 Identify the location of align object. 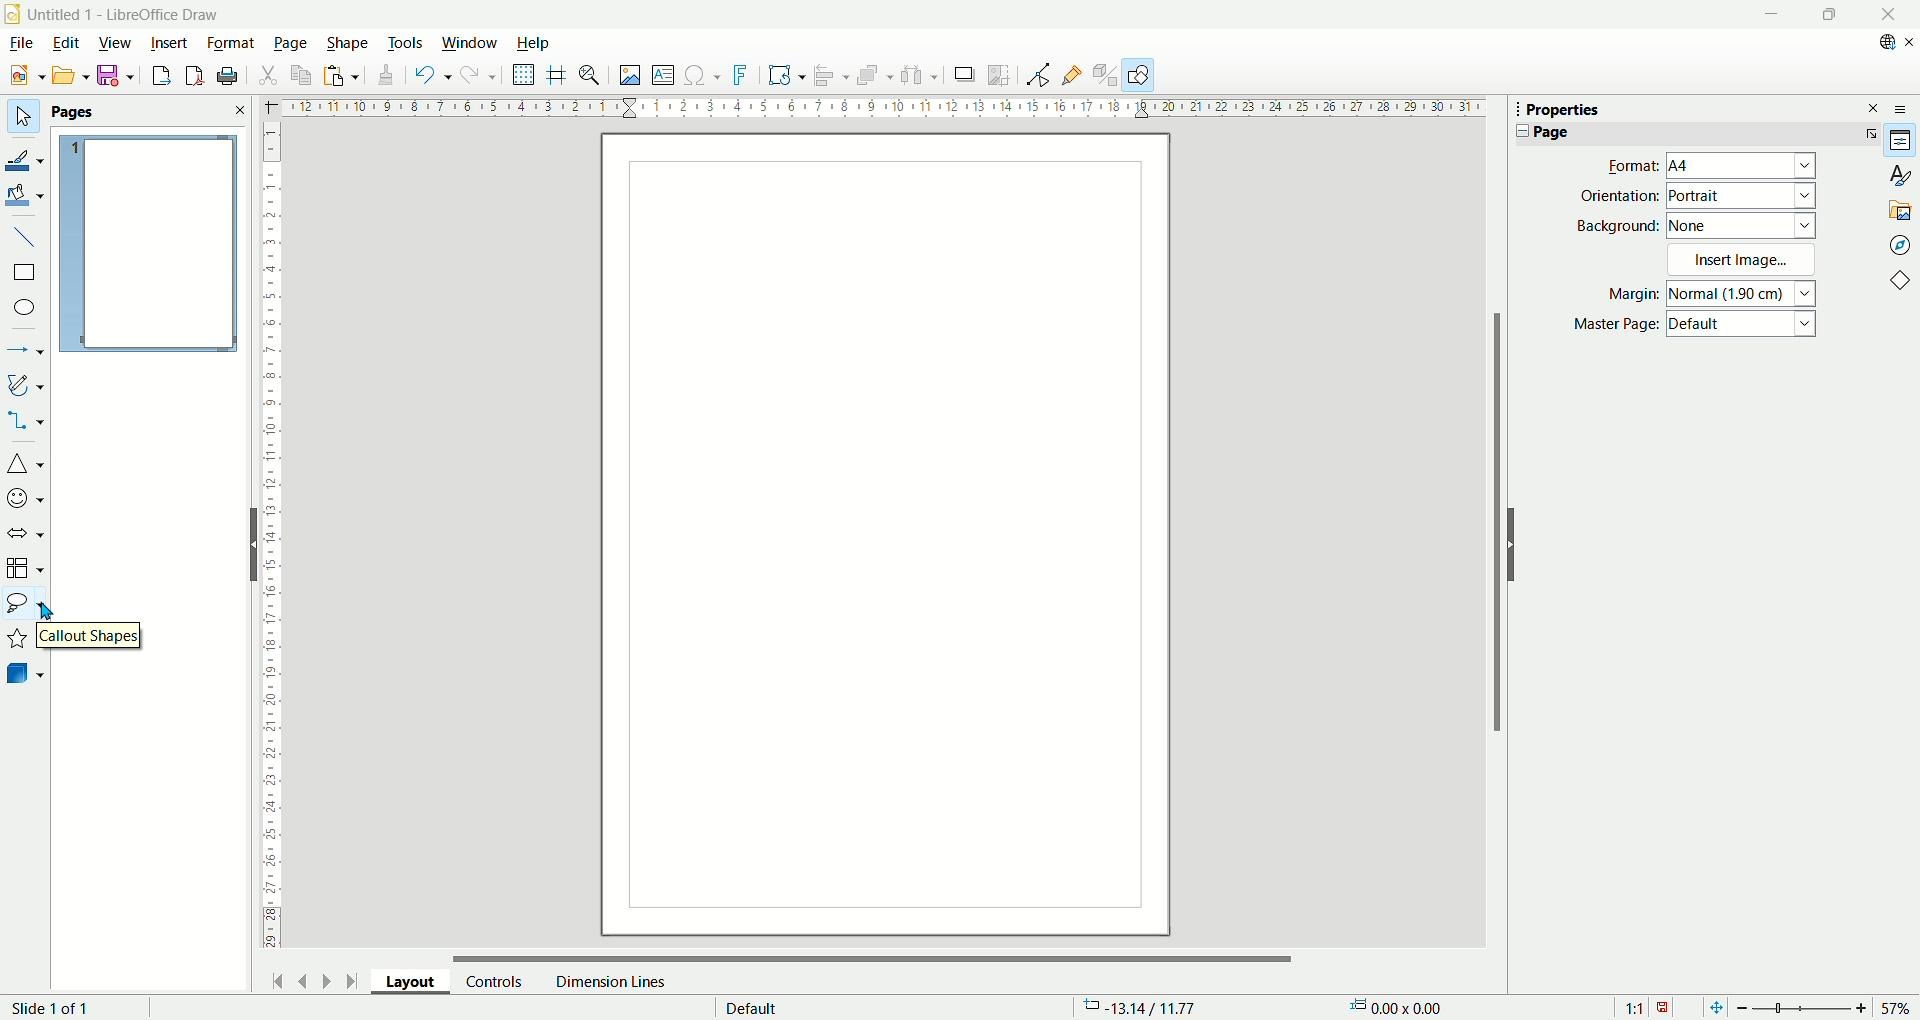
(836, 76).